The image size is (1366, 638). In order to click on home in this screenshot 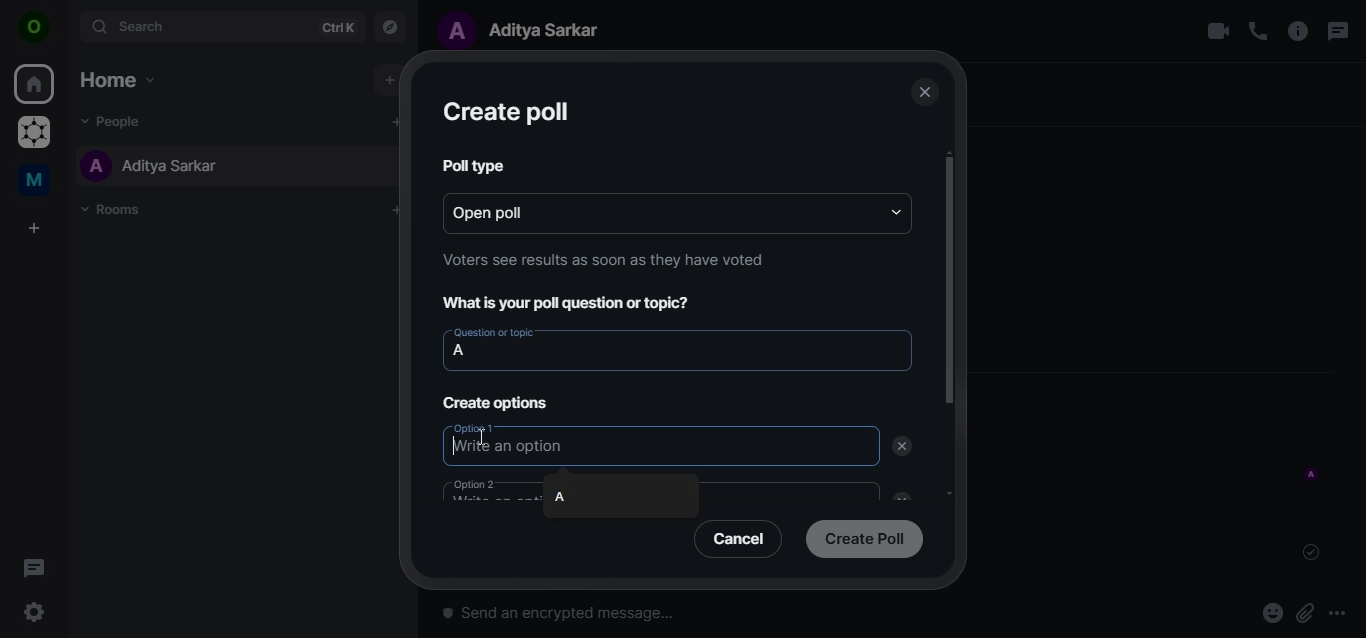, I will do `click(116, 79)`.